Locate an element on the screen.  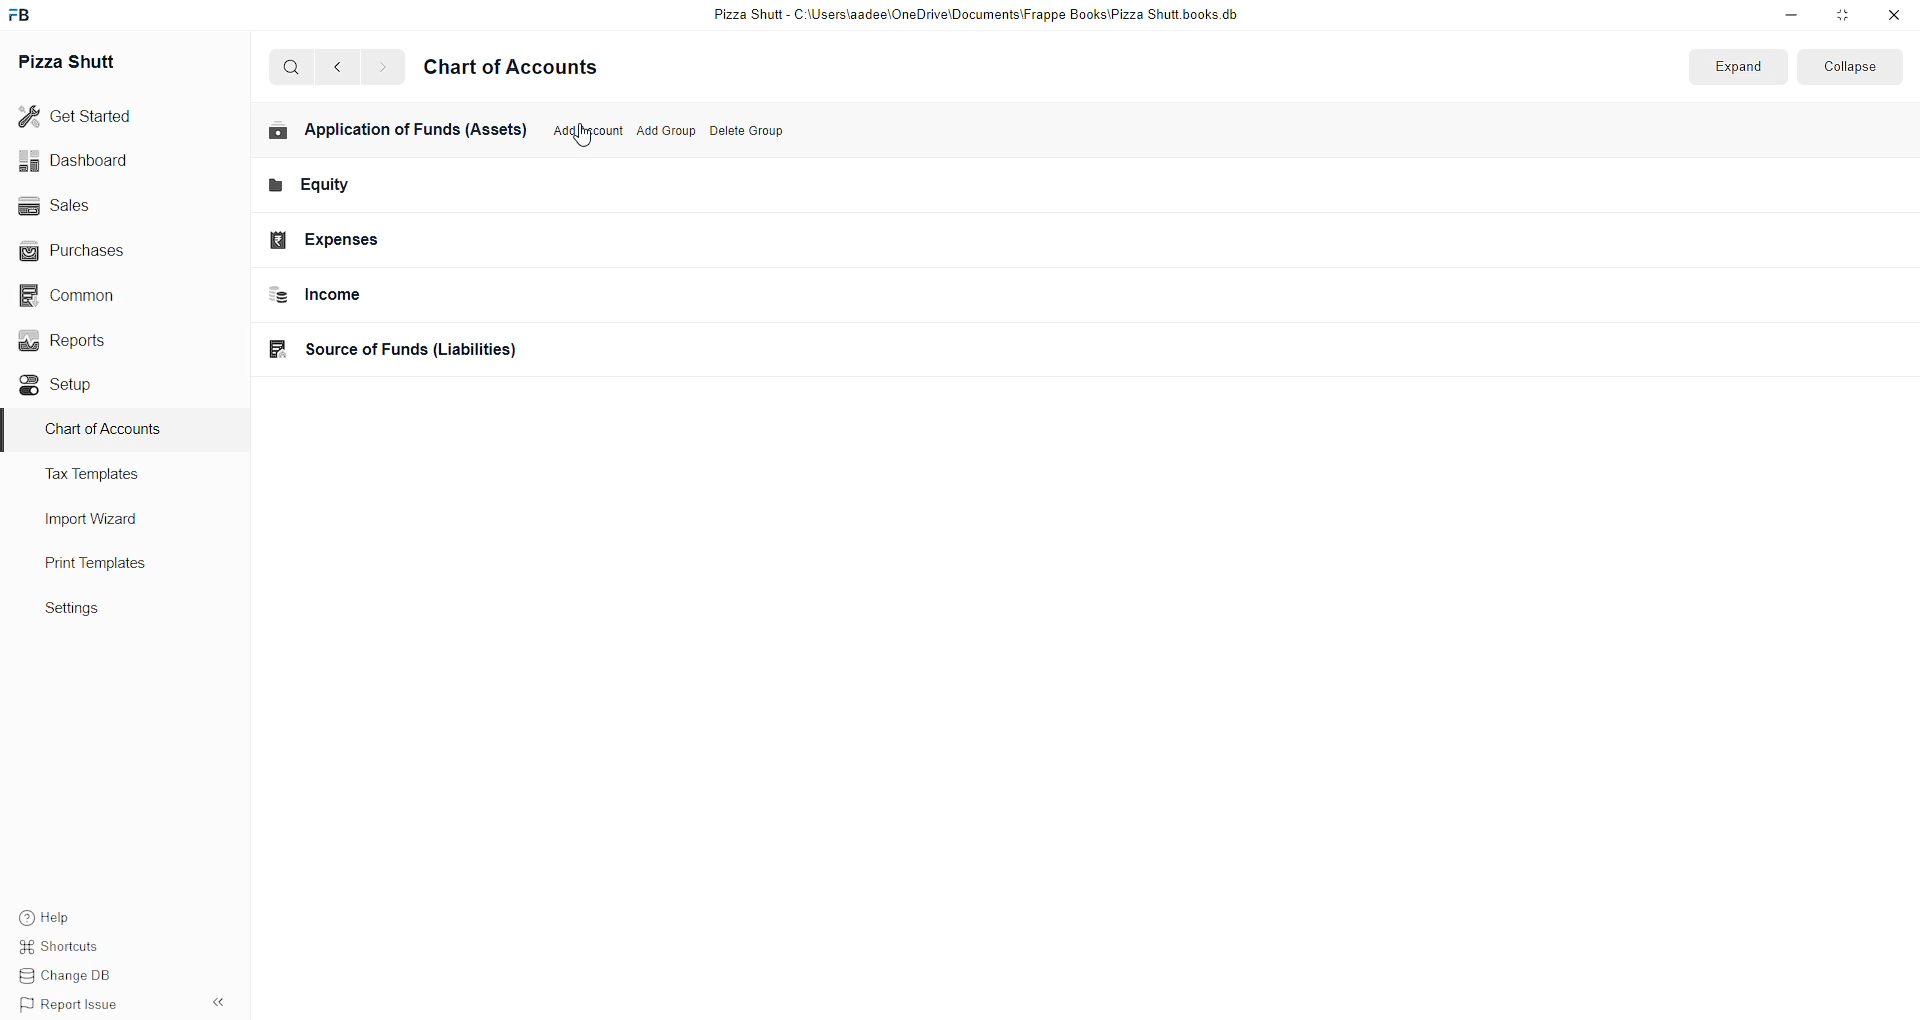
close is located at coordinates (1893, 19).